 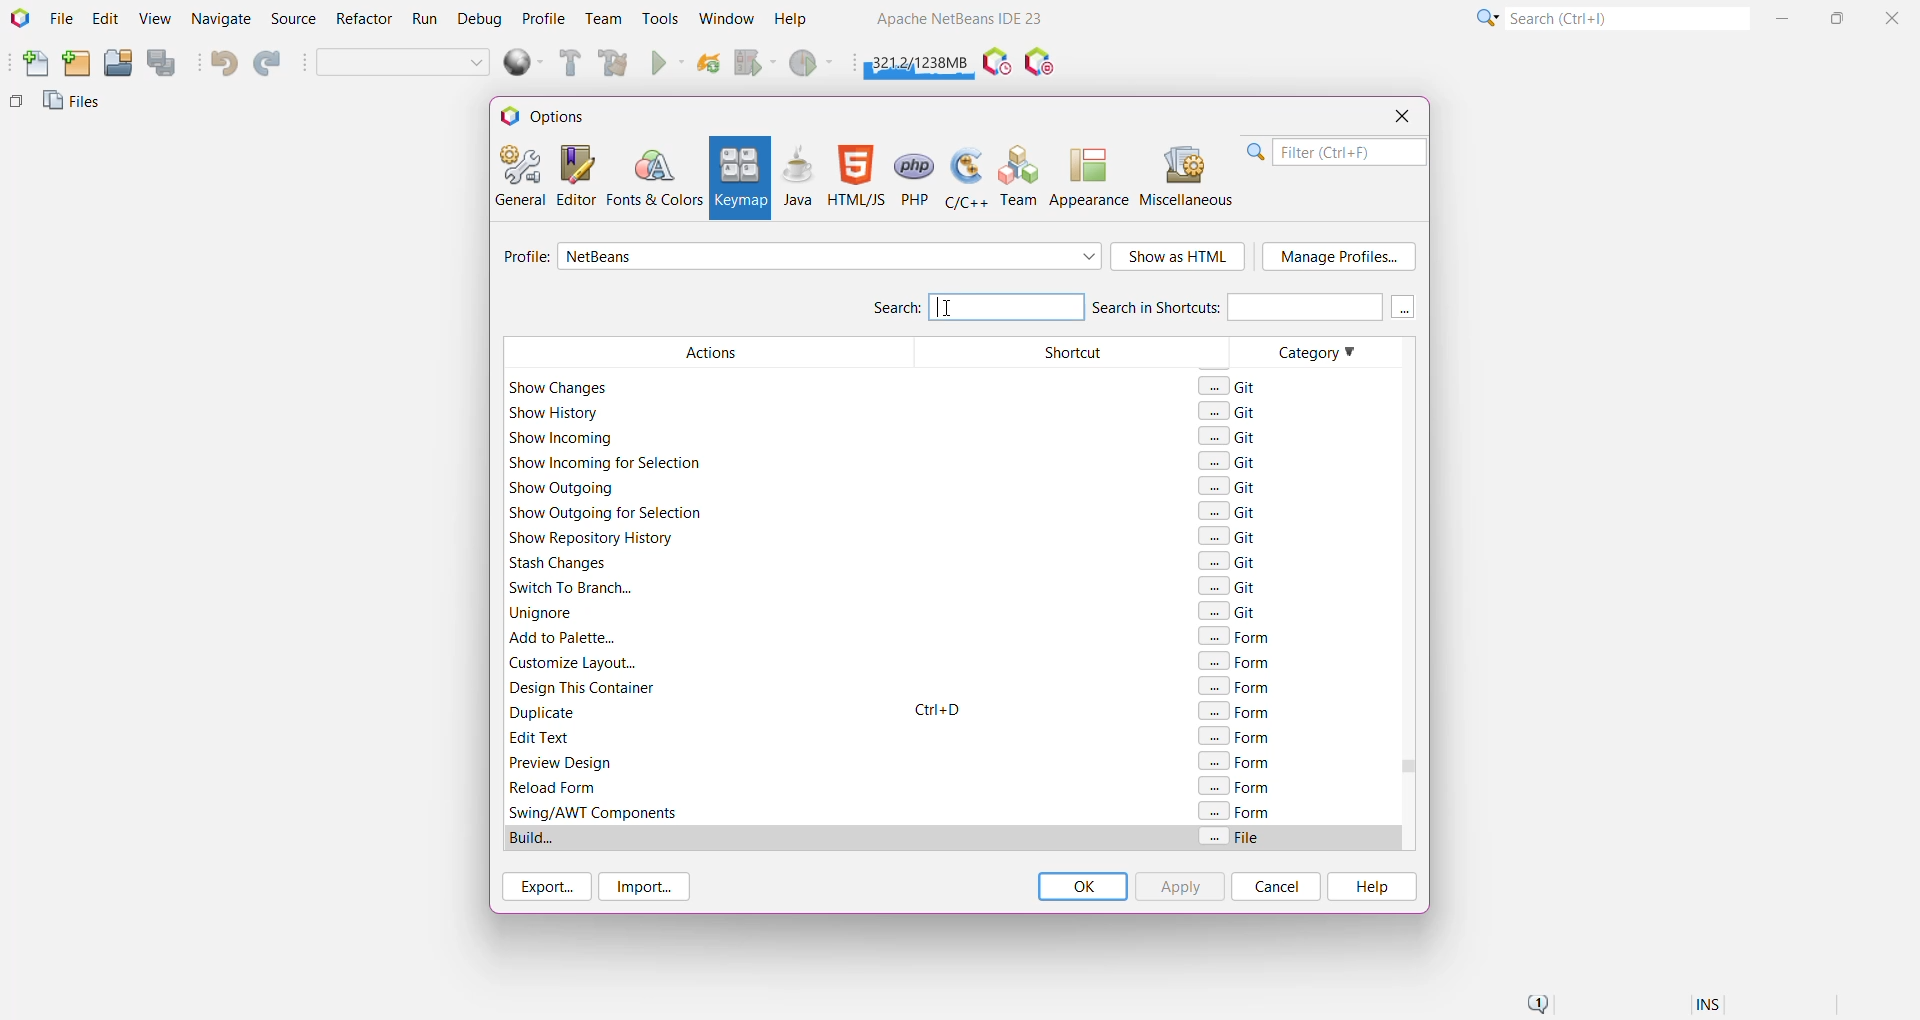 I want to click on Tools, so click(x=661, y=17).